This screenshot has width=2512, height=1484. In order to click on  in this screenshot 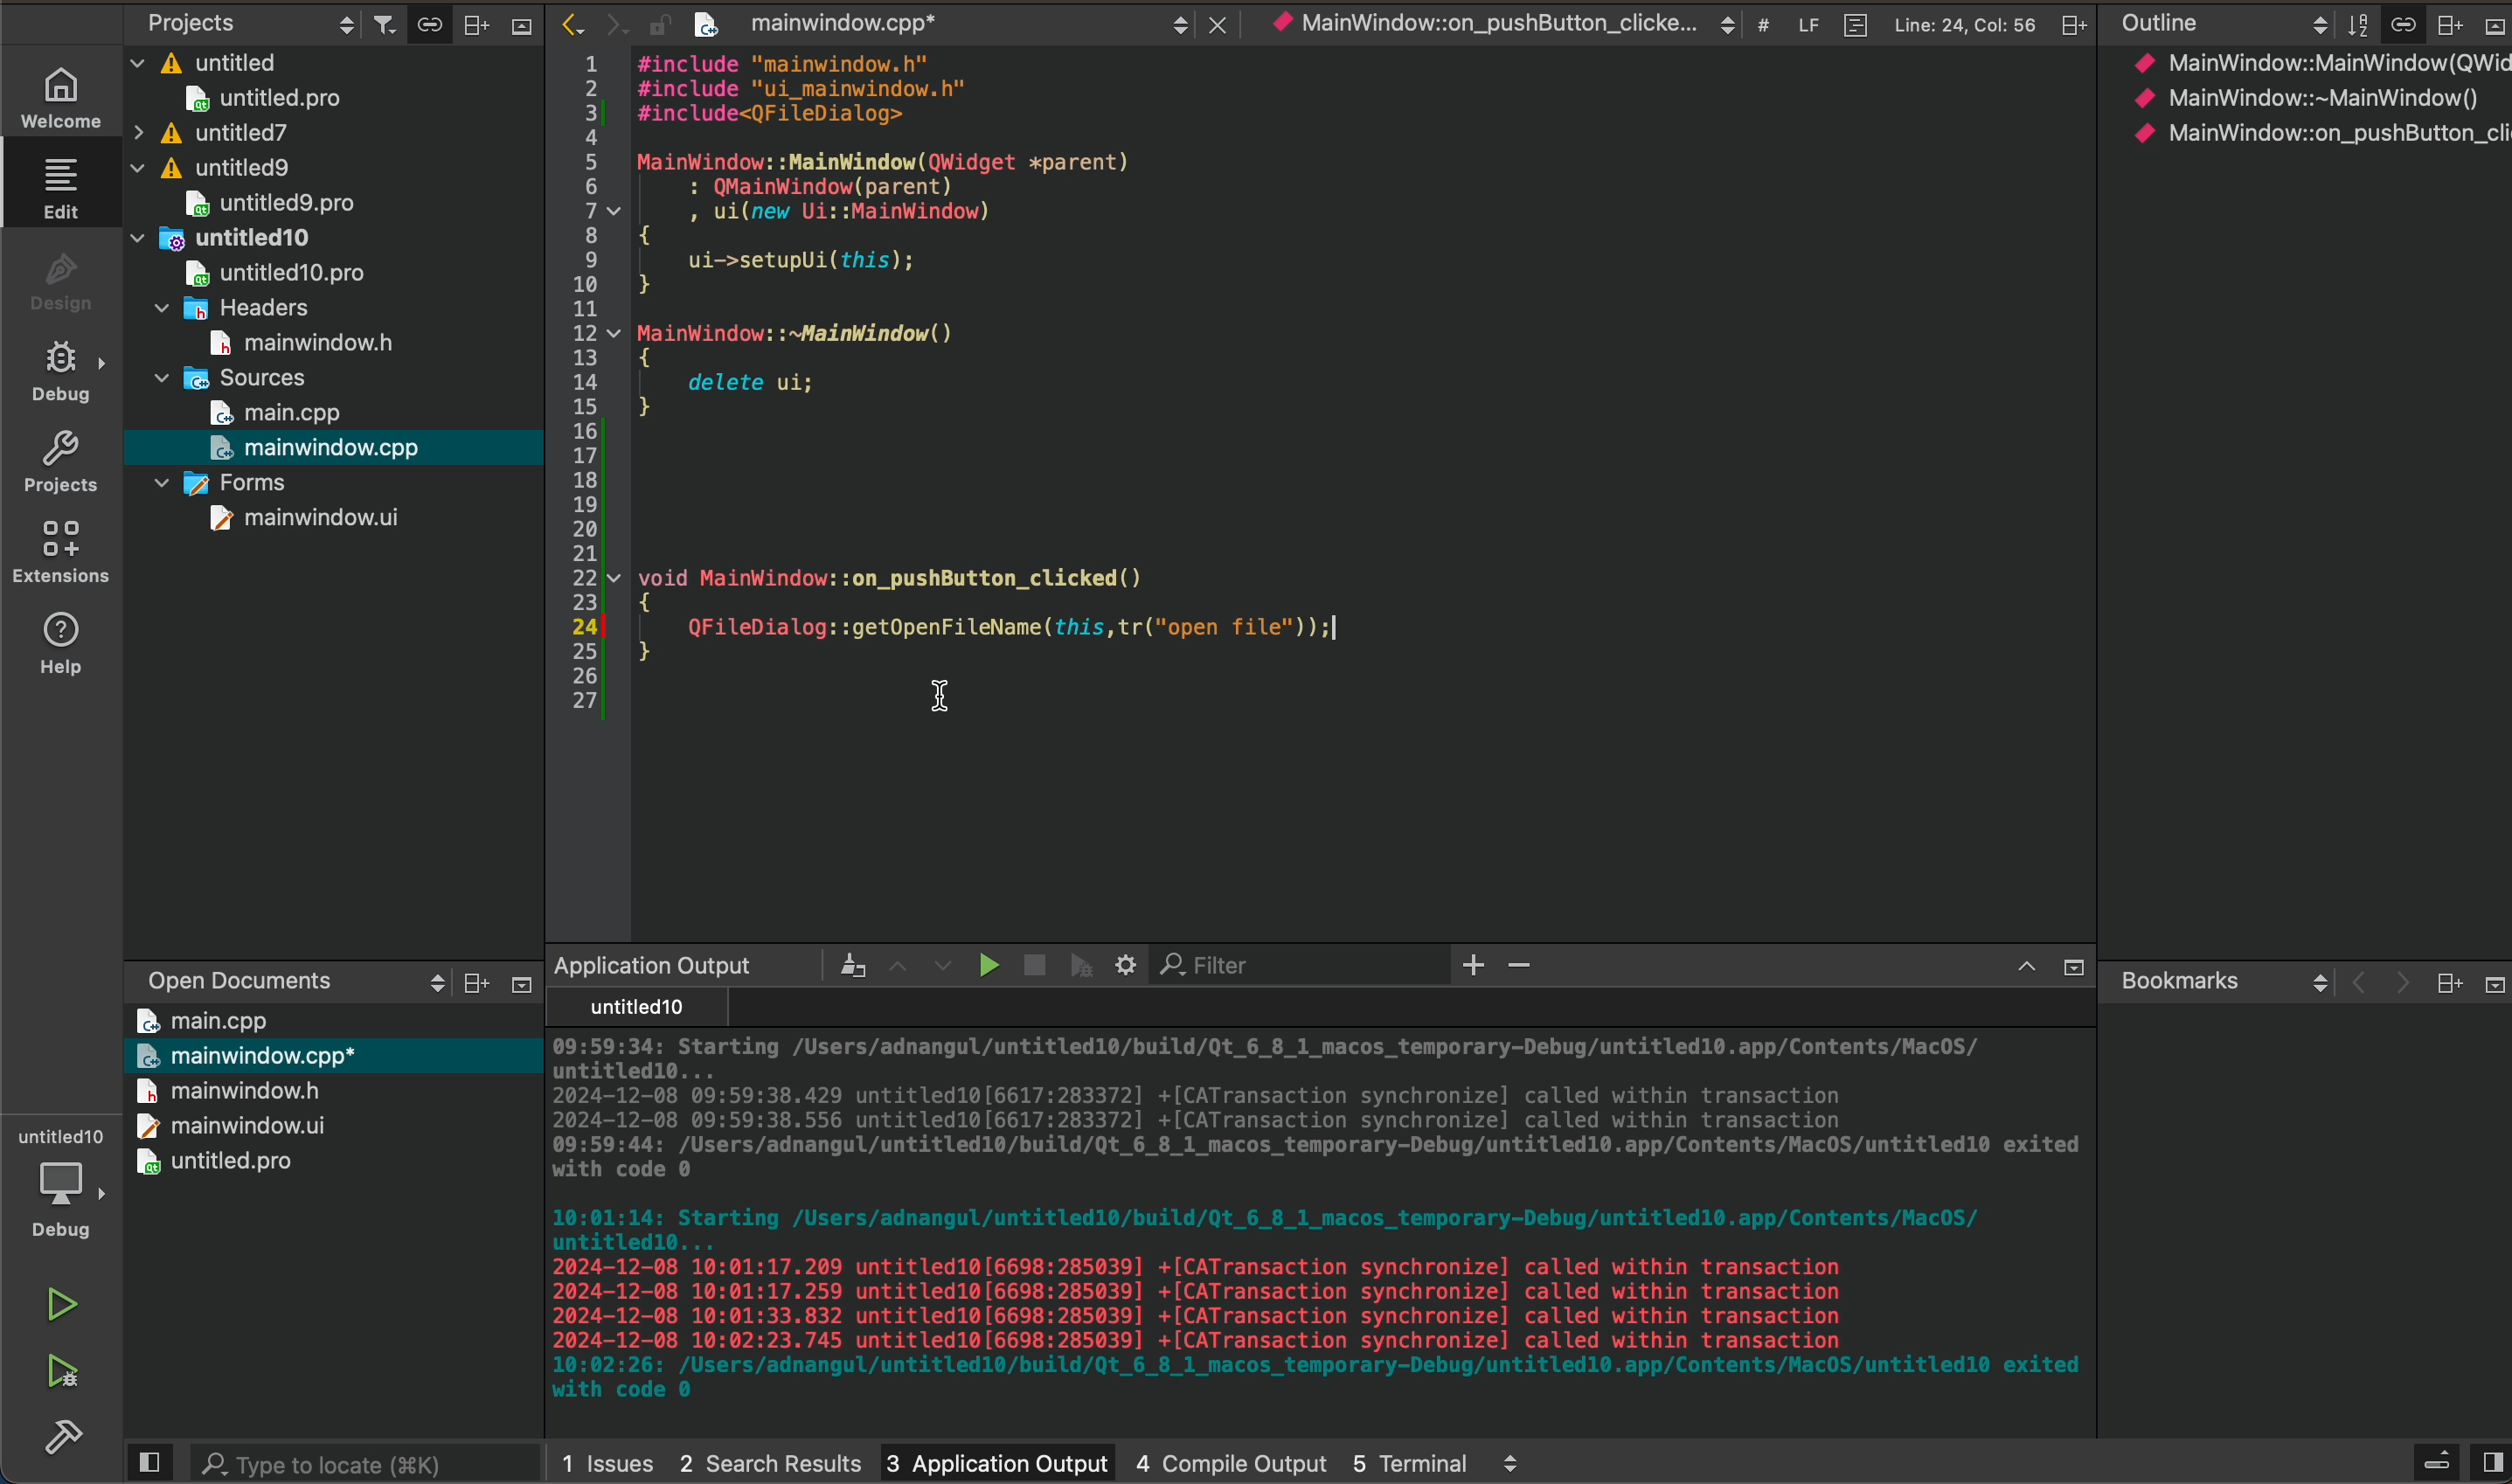, I will do `click(514, 984)`.